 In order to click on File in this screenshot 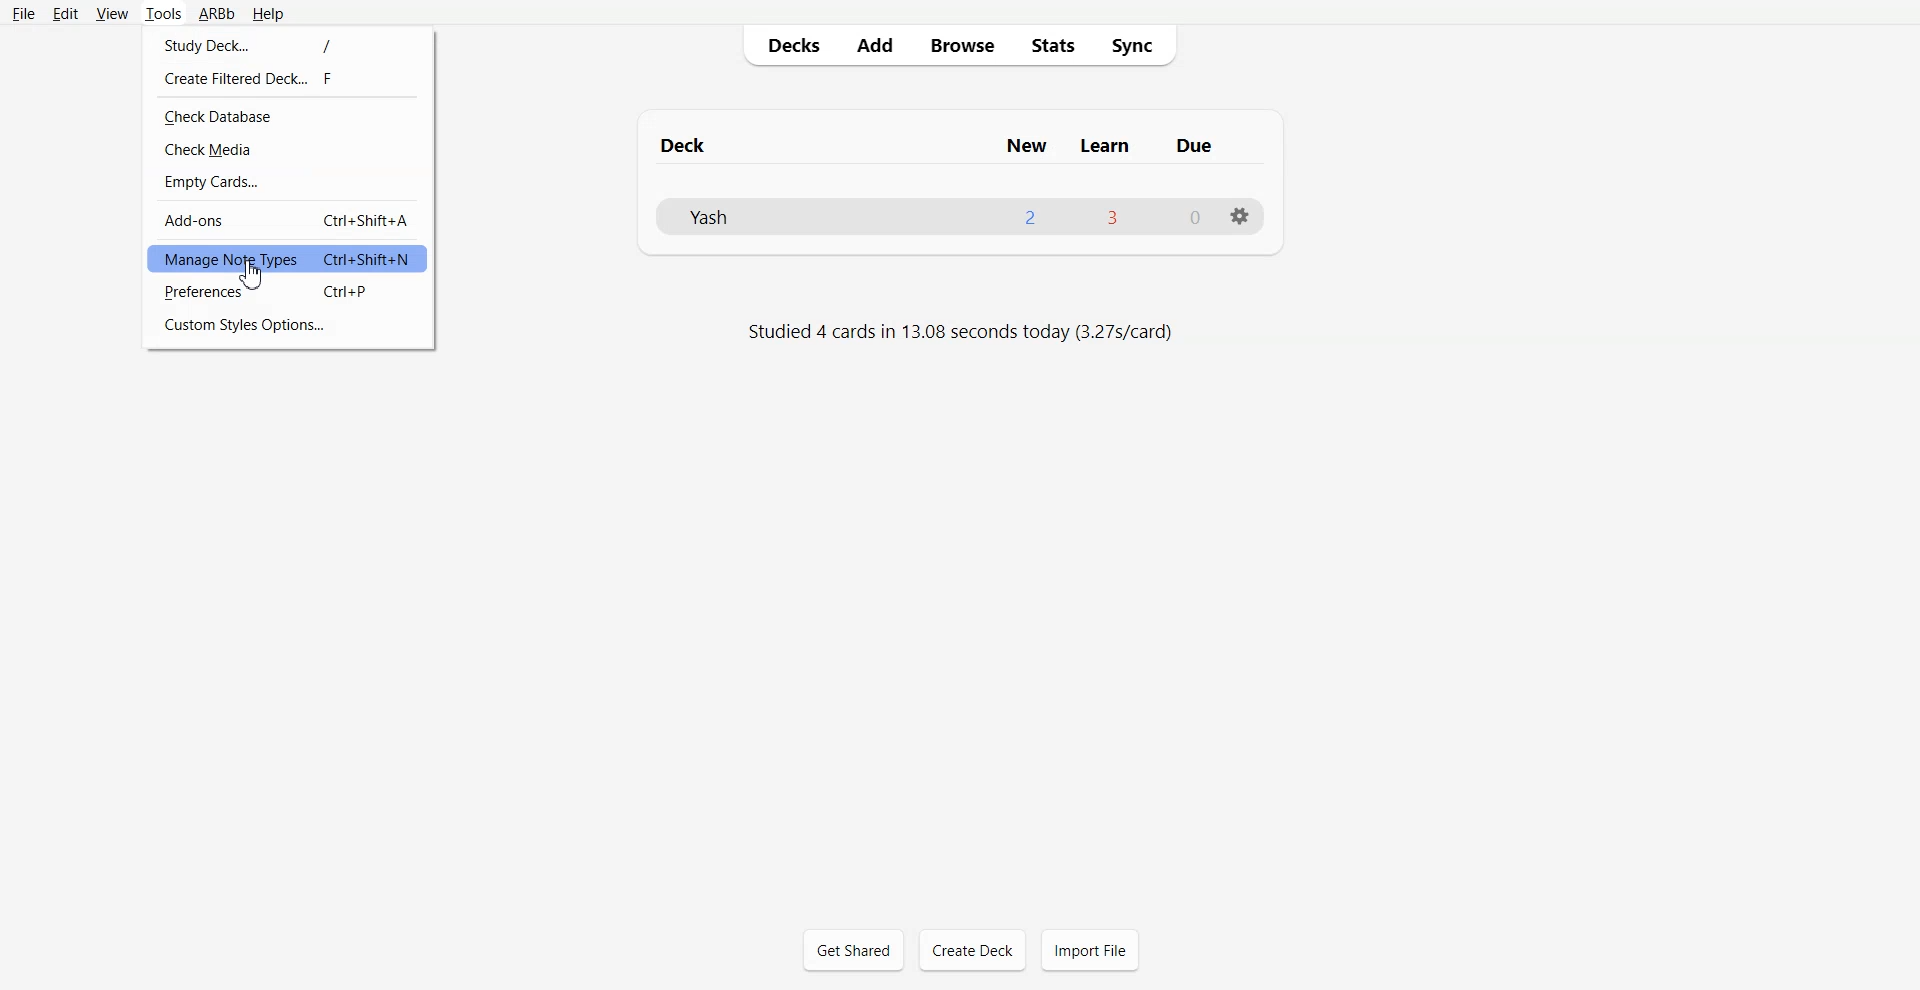, I will do `click(24, 14)`.